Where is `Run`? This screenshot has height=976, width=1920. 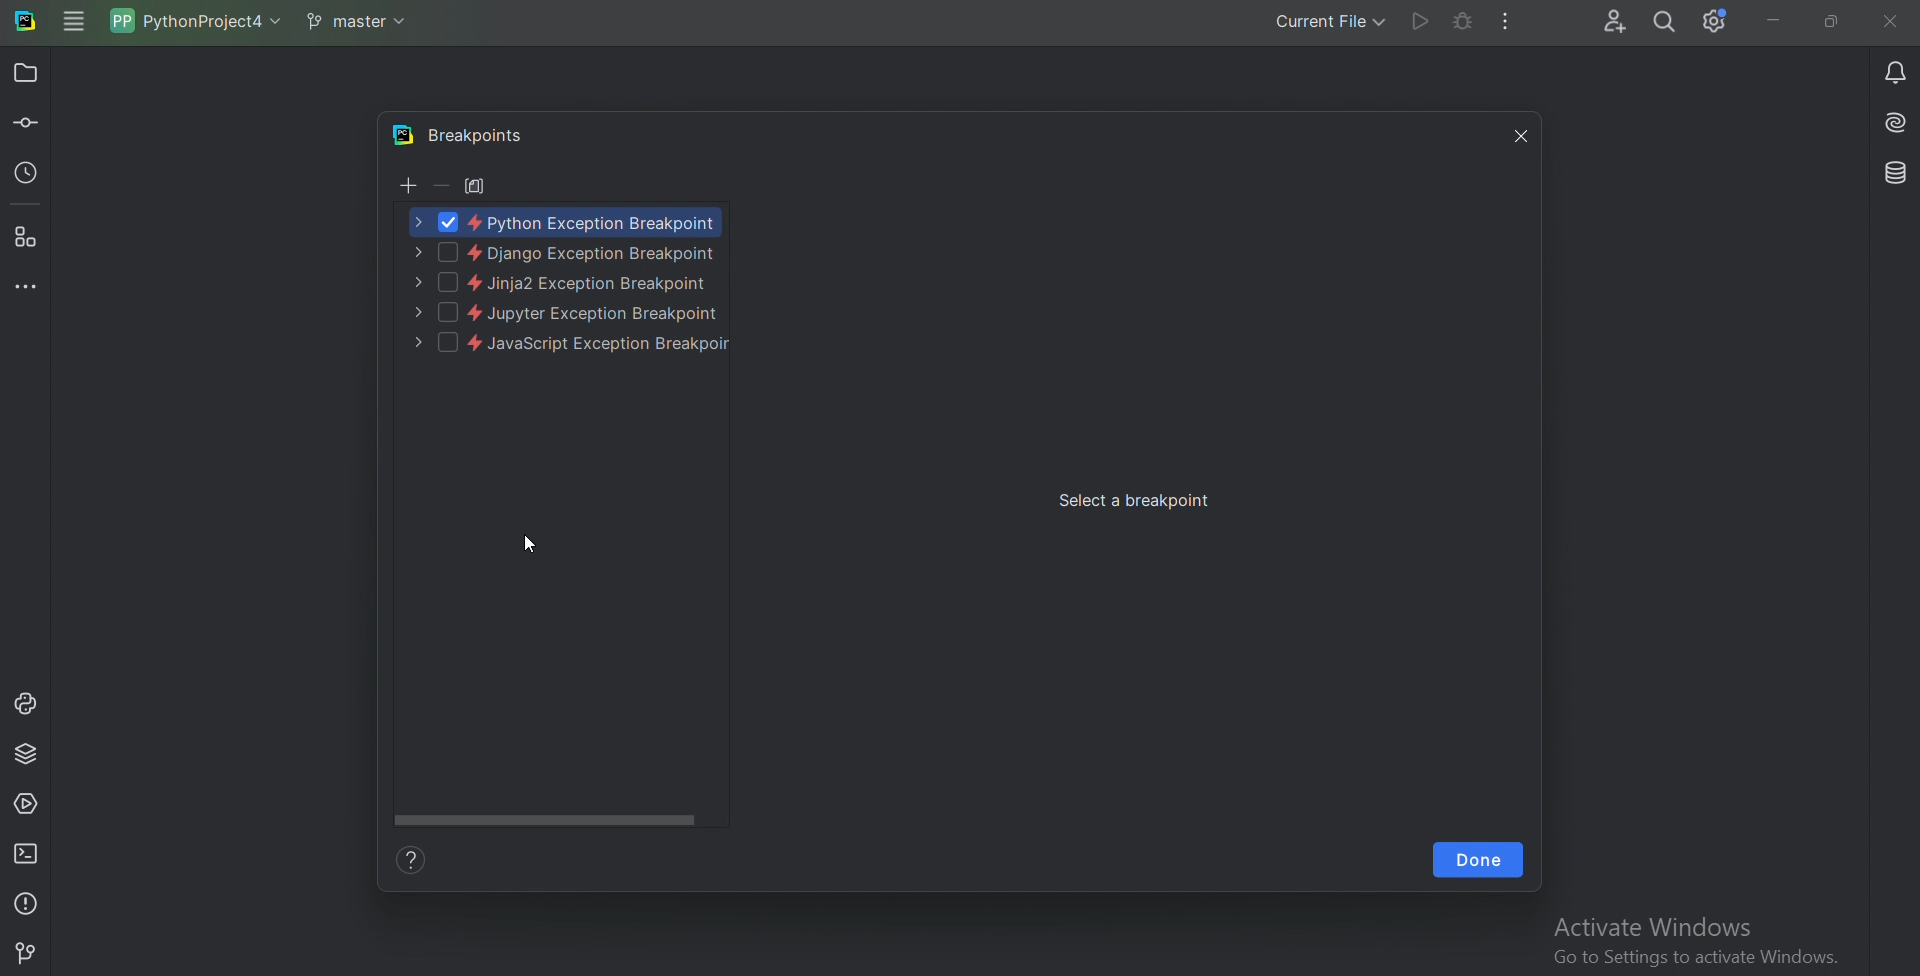
Run is located at coordinates (1419, 22).